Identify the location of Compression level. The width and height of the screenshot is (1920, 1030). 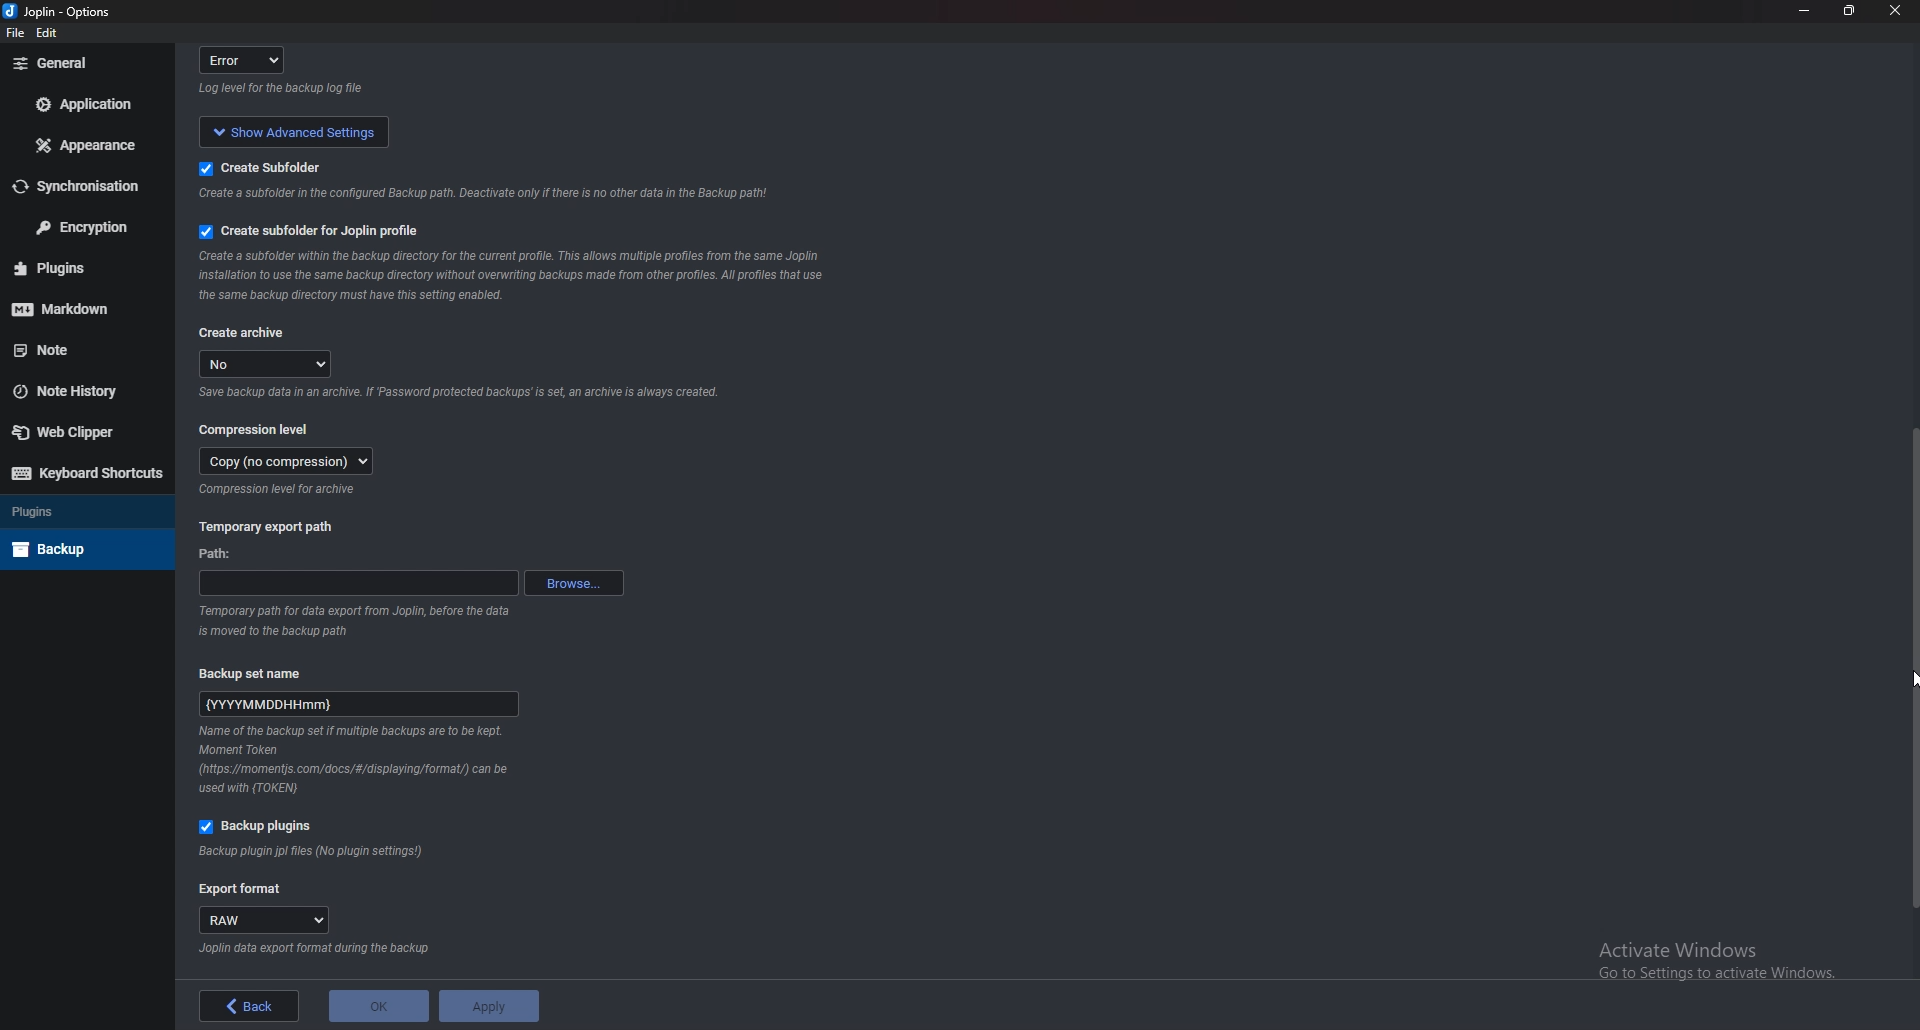
(258, 428).